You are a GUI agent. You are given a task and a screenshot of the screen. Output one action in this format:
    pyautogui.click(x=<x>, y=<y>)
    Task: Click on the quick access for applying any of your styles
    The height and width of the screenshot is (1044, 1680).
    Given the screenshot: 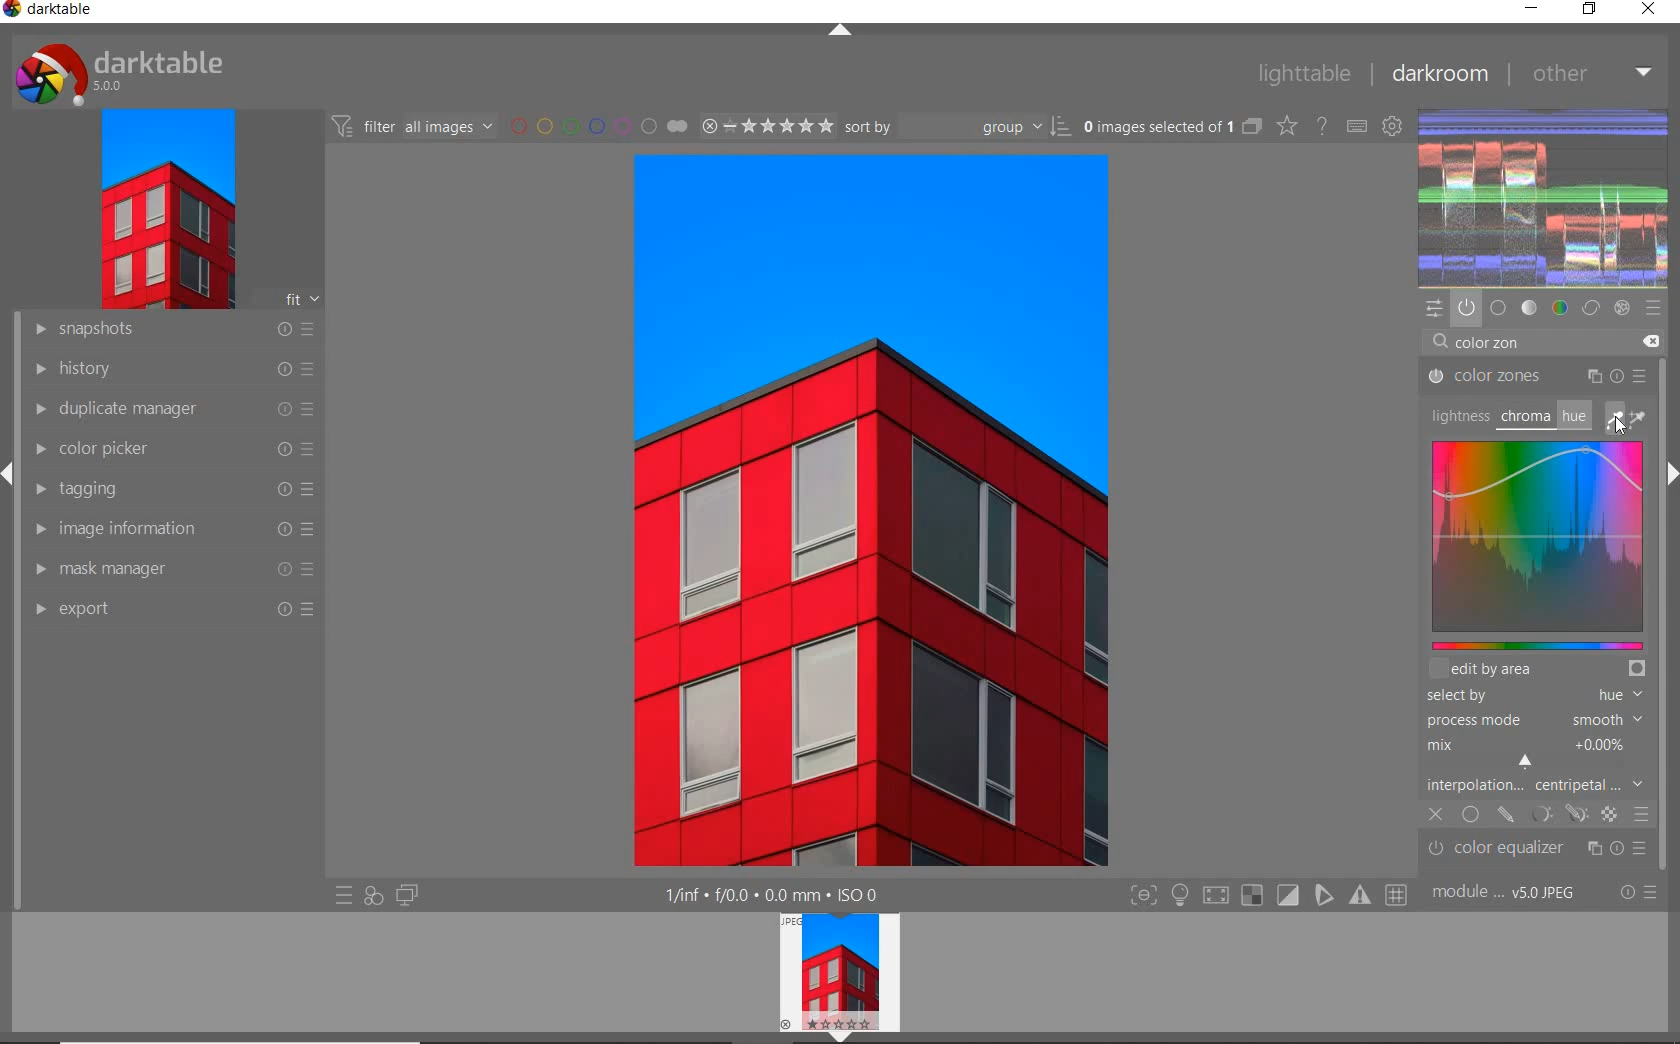 What is the action you would take?
    pyautogui.click(x=374, y=895)
    